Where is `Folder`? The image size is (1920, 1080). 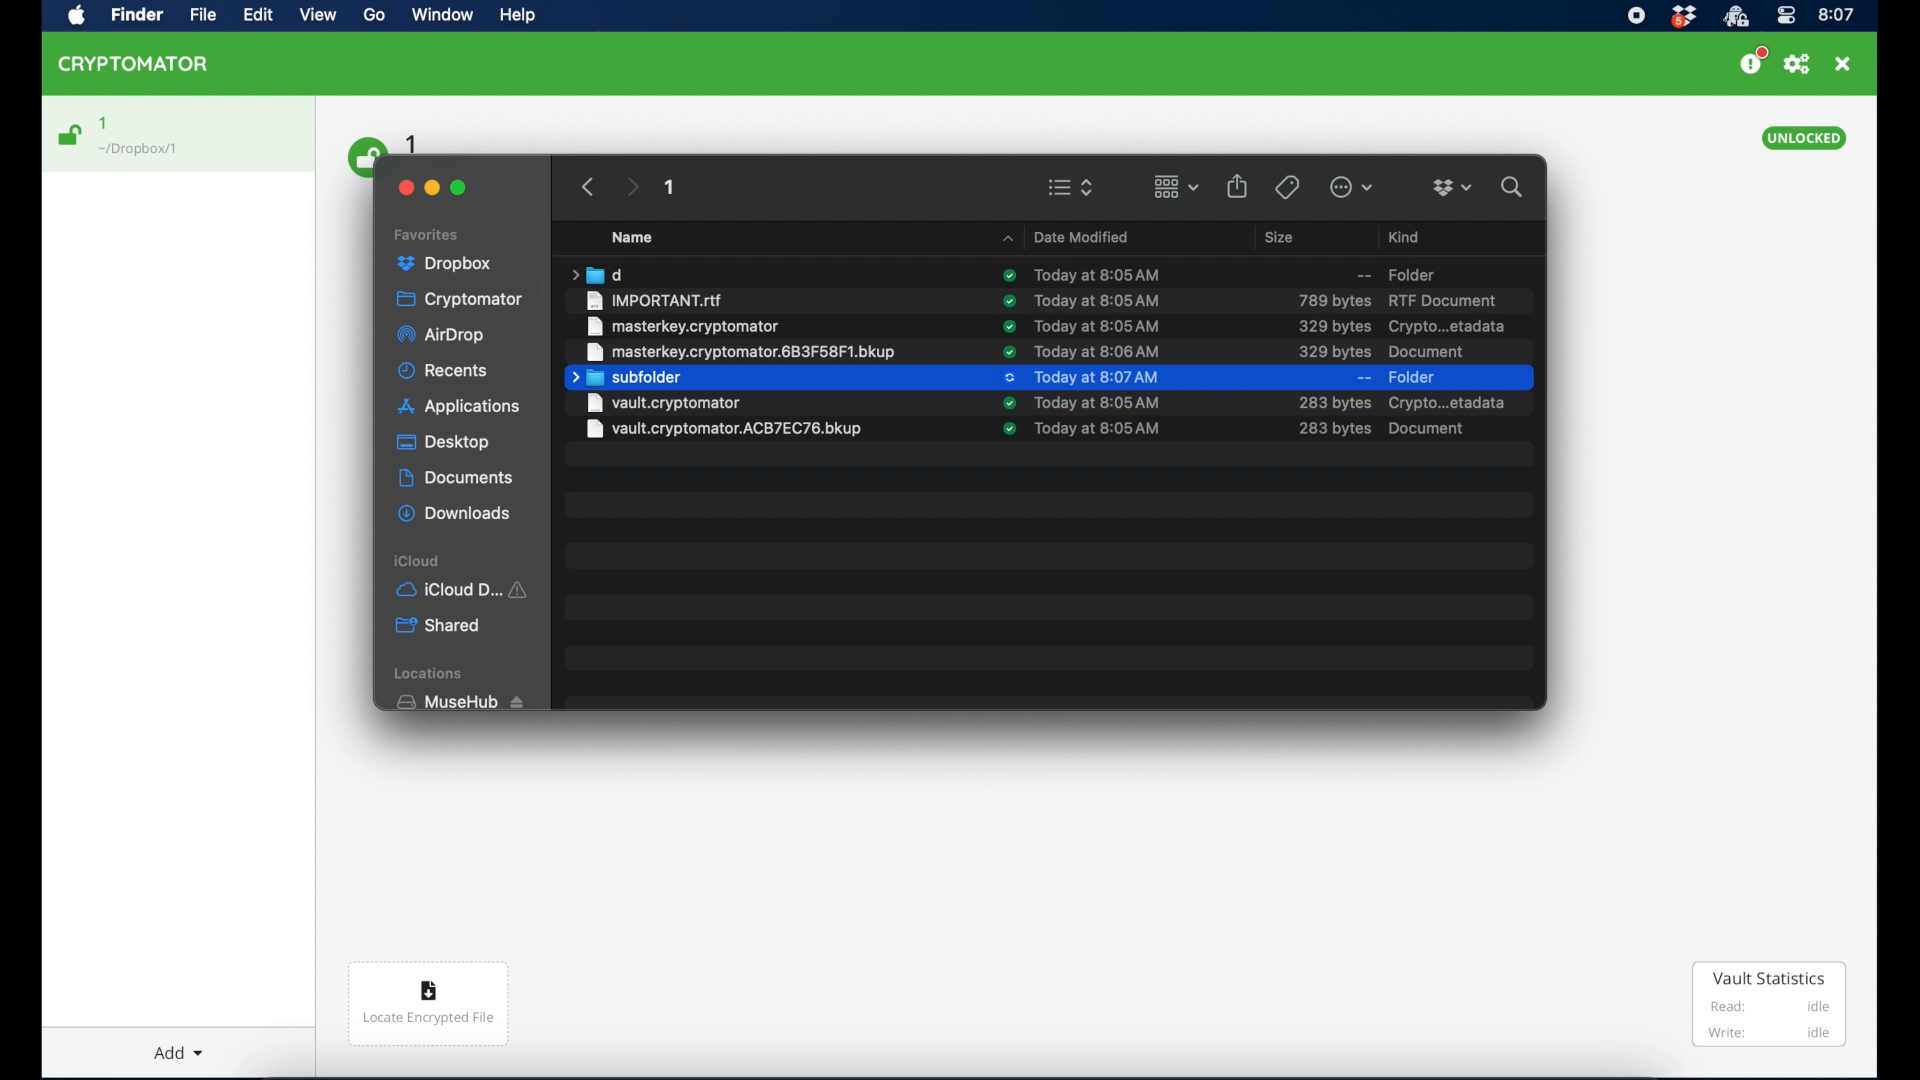
Folder is located at coordinates (1395, 271).